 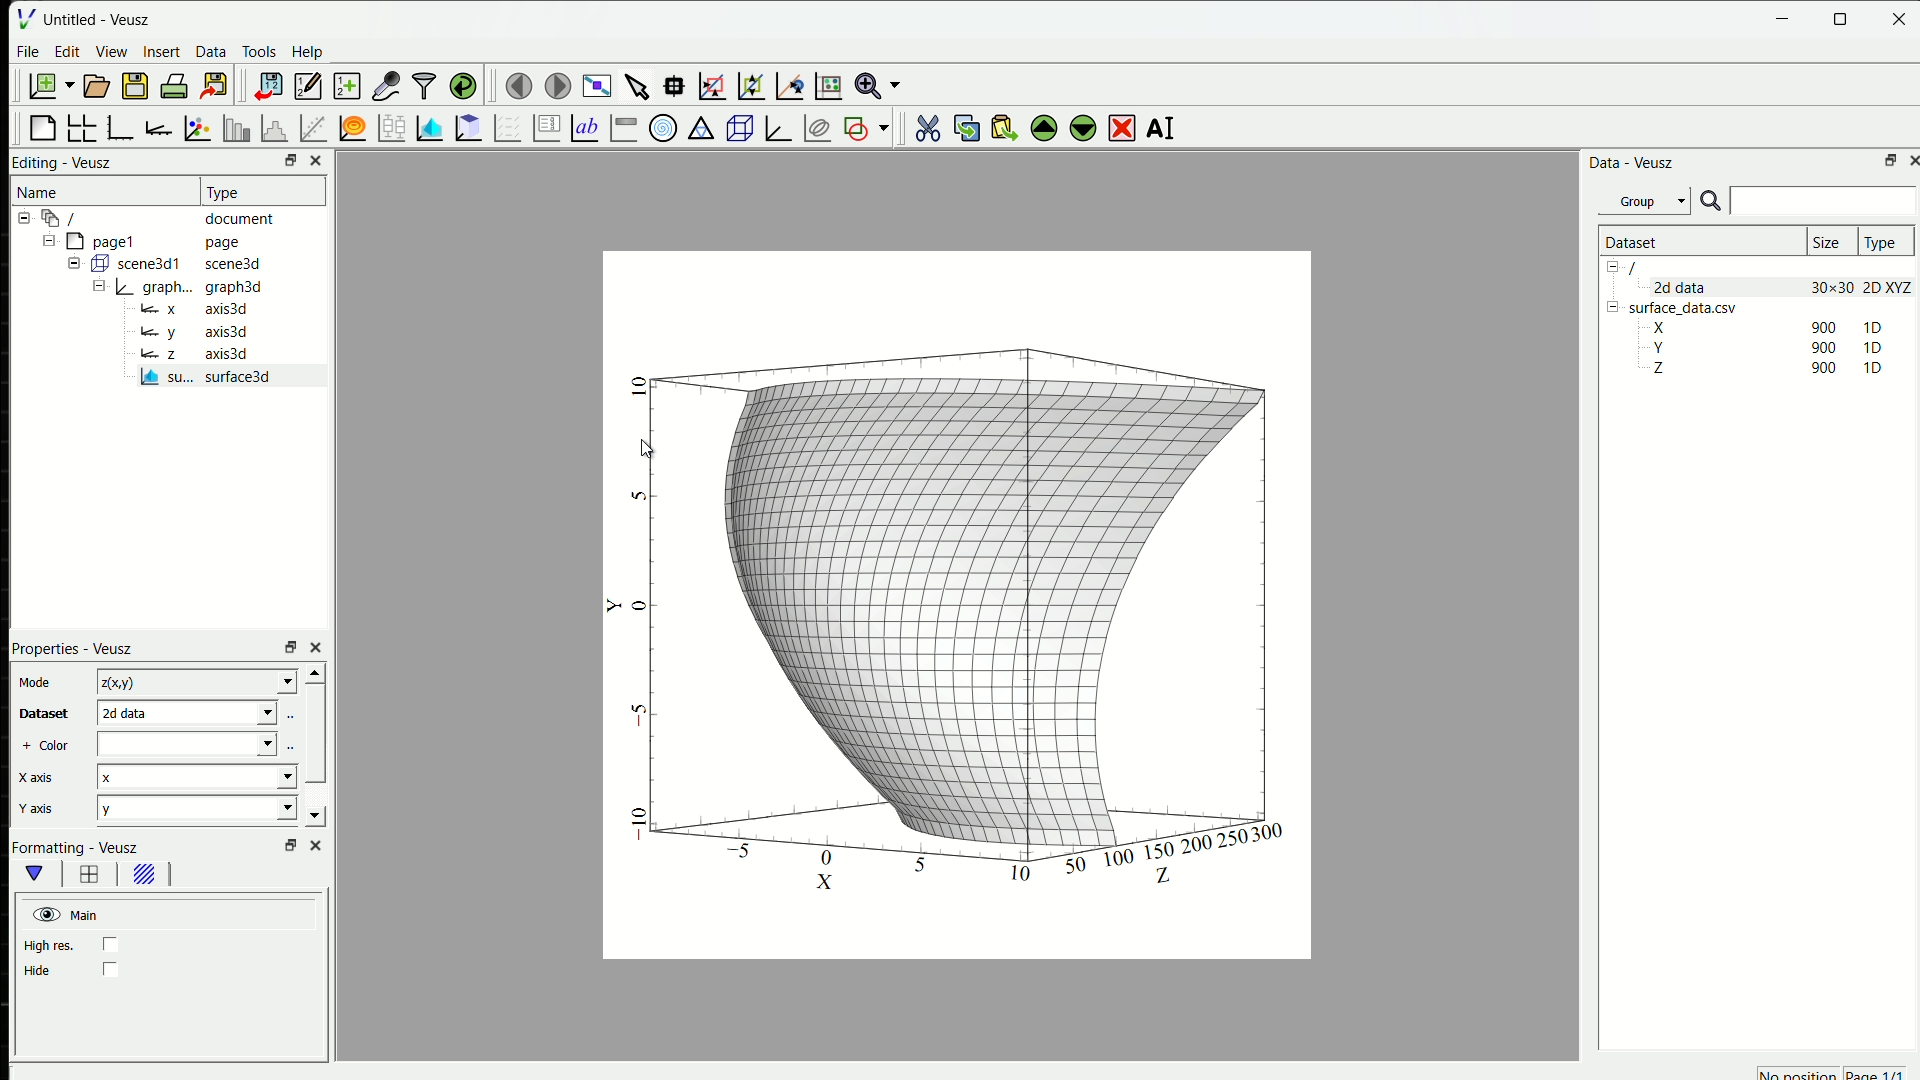 I want to click on edit and enter new datasets, so click(x=309, y=85).